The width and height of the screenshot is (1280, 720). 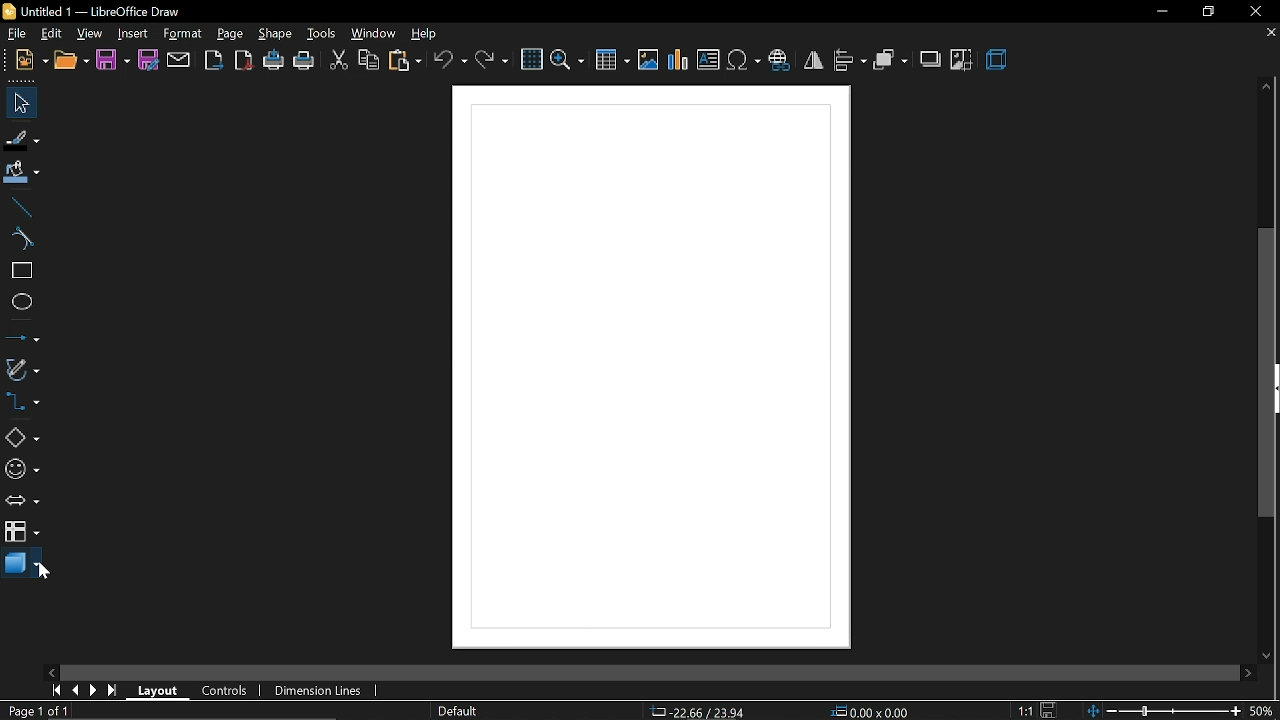 What do you see at coordinates (325, 692) in the screenshot?
I see `dimension lines` at bounding box center [325, 692].